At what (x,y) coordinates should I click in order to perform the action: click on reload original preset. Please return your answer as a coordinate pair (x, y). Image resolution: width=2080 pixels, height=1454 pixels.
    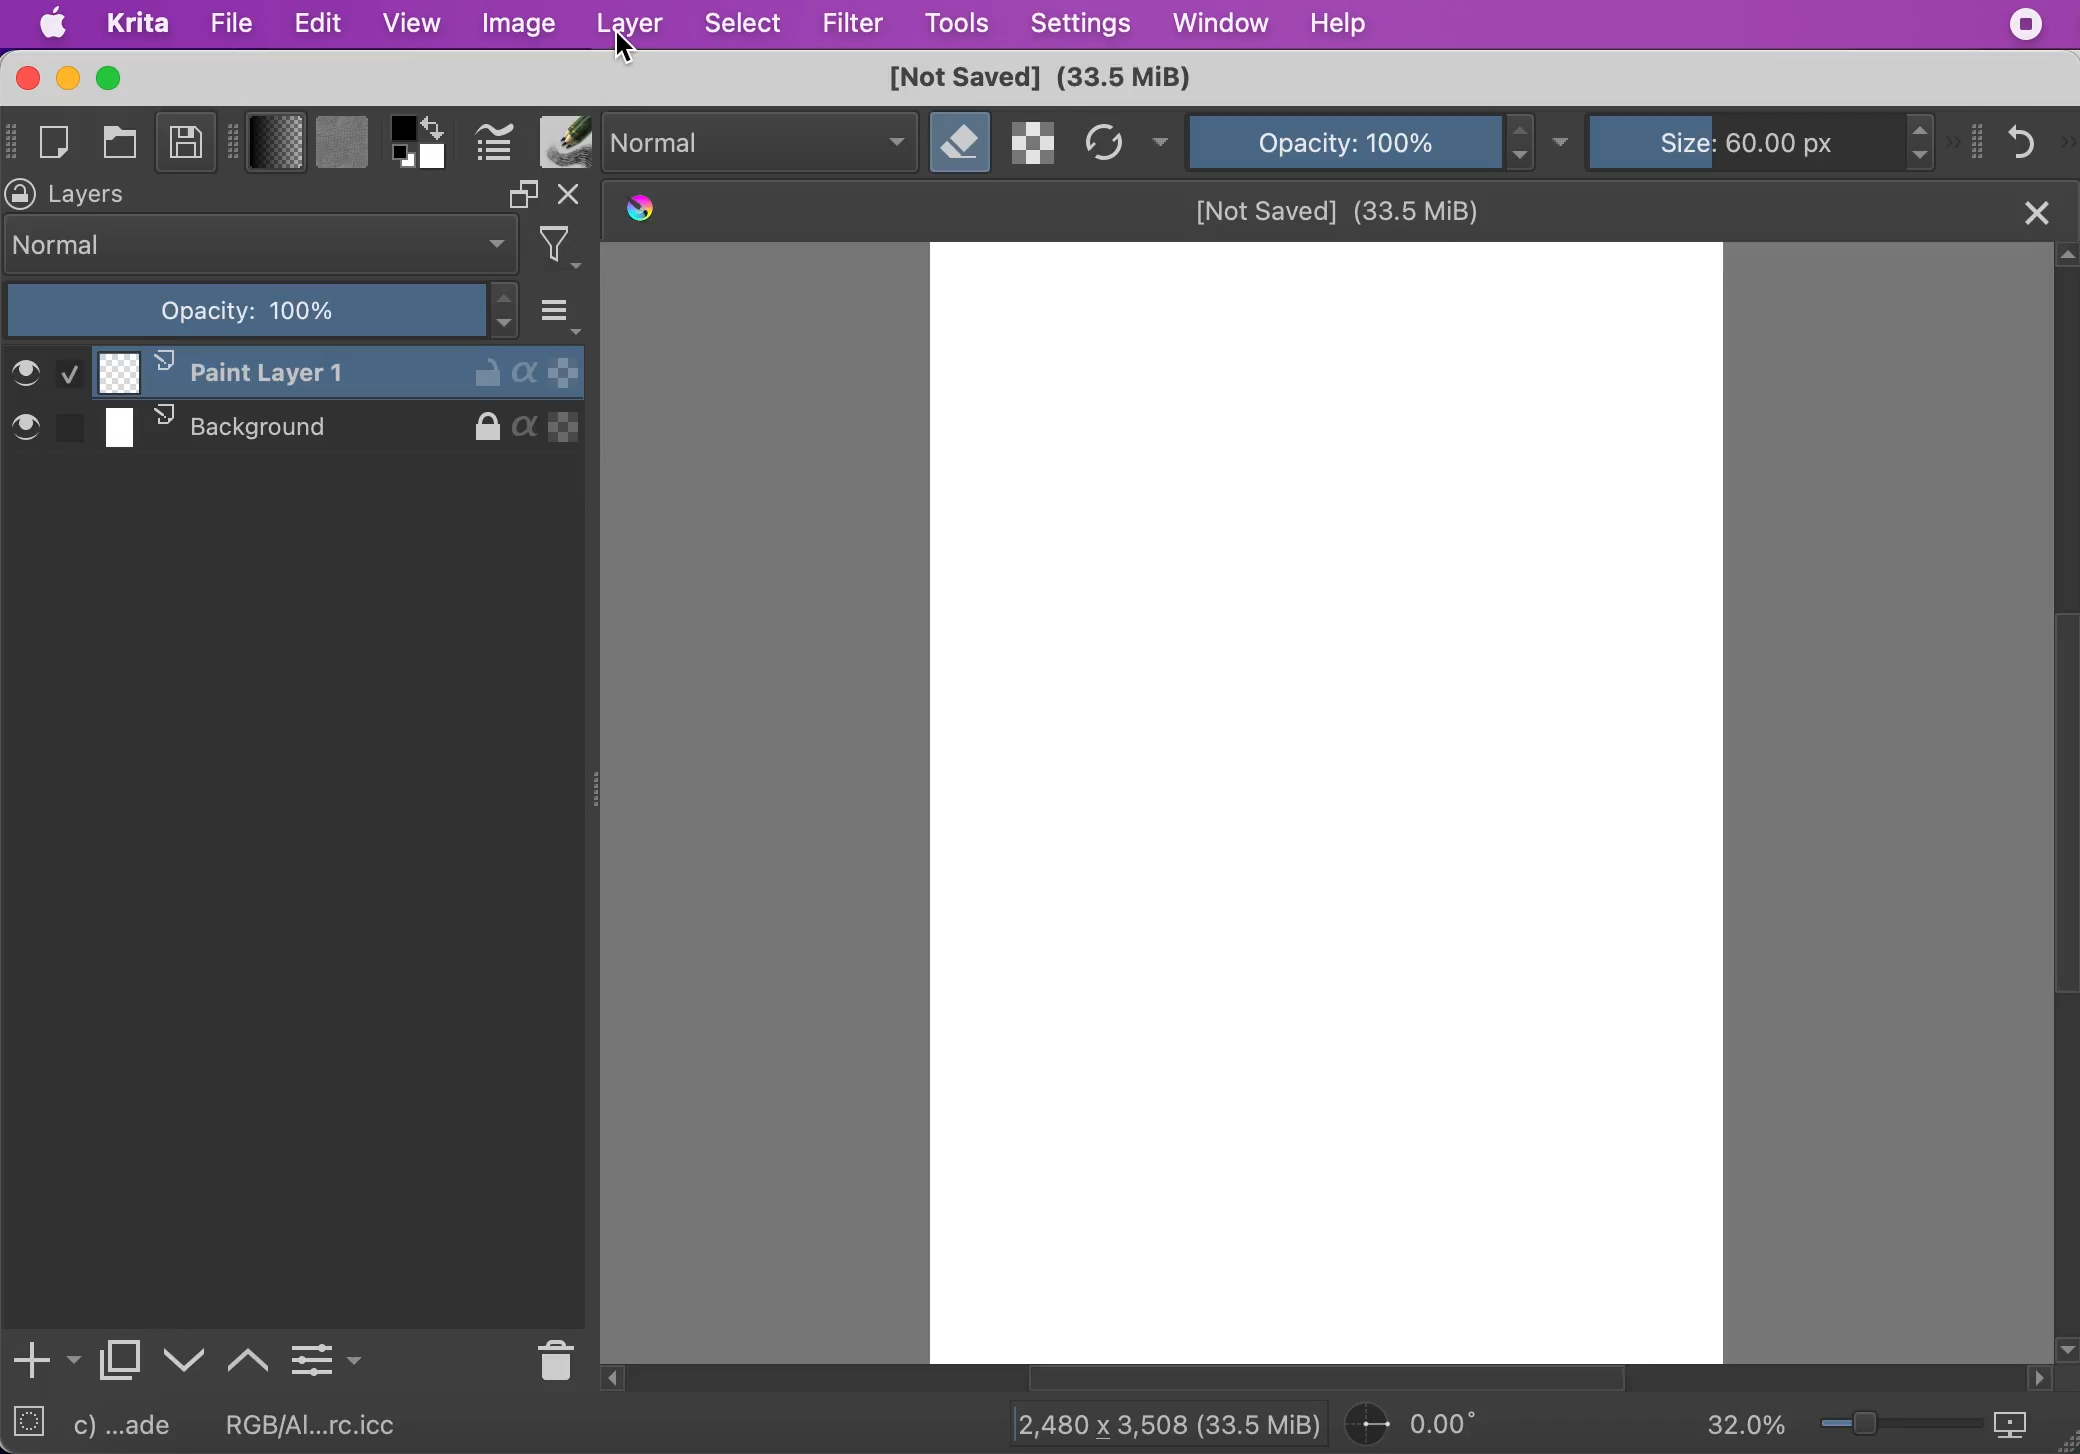
    Looking at the image, I should click on (1105, 143).